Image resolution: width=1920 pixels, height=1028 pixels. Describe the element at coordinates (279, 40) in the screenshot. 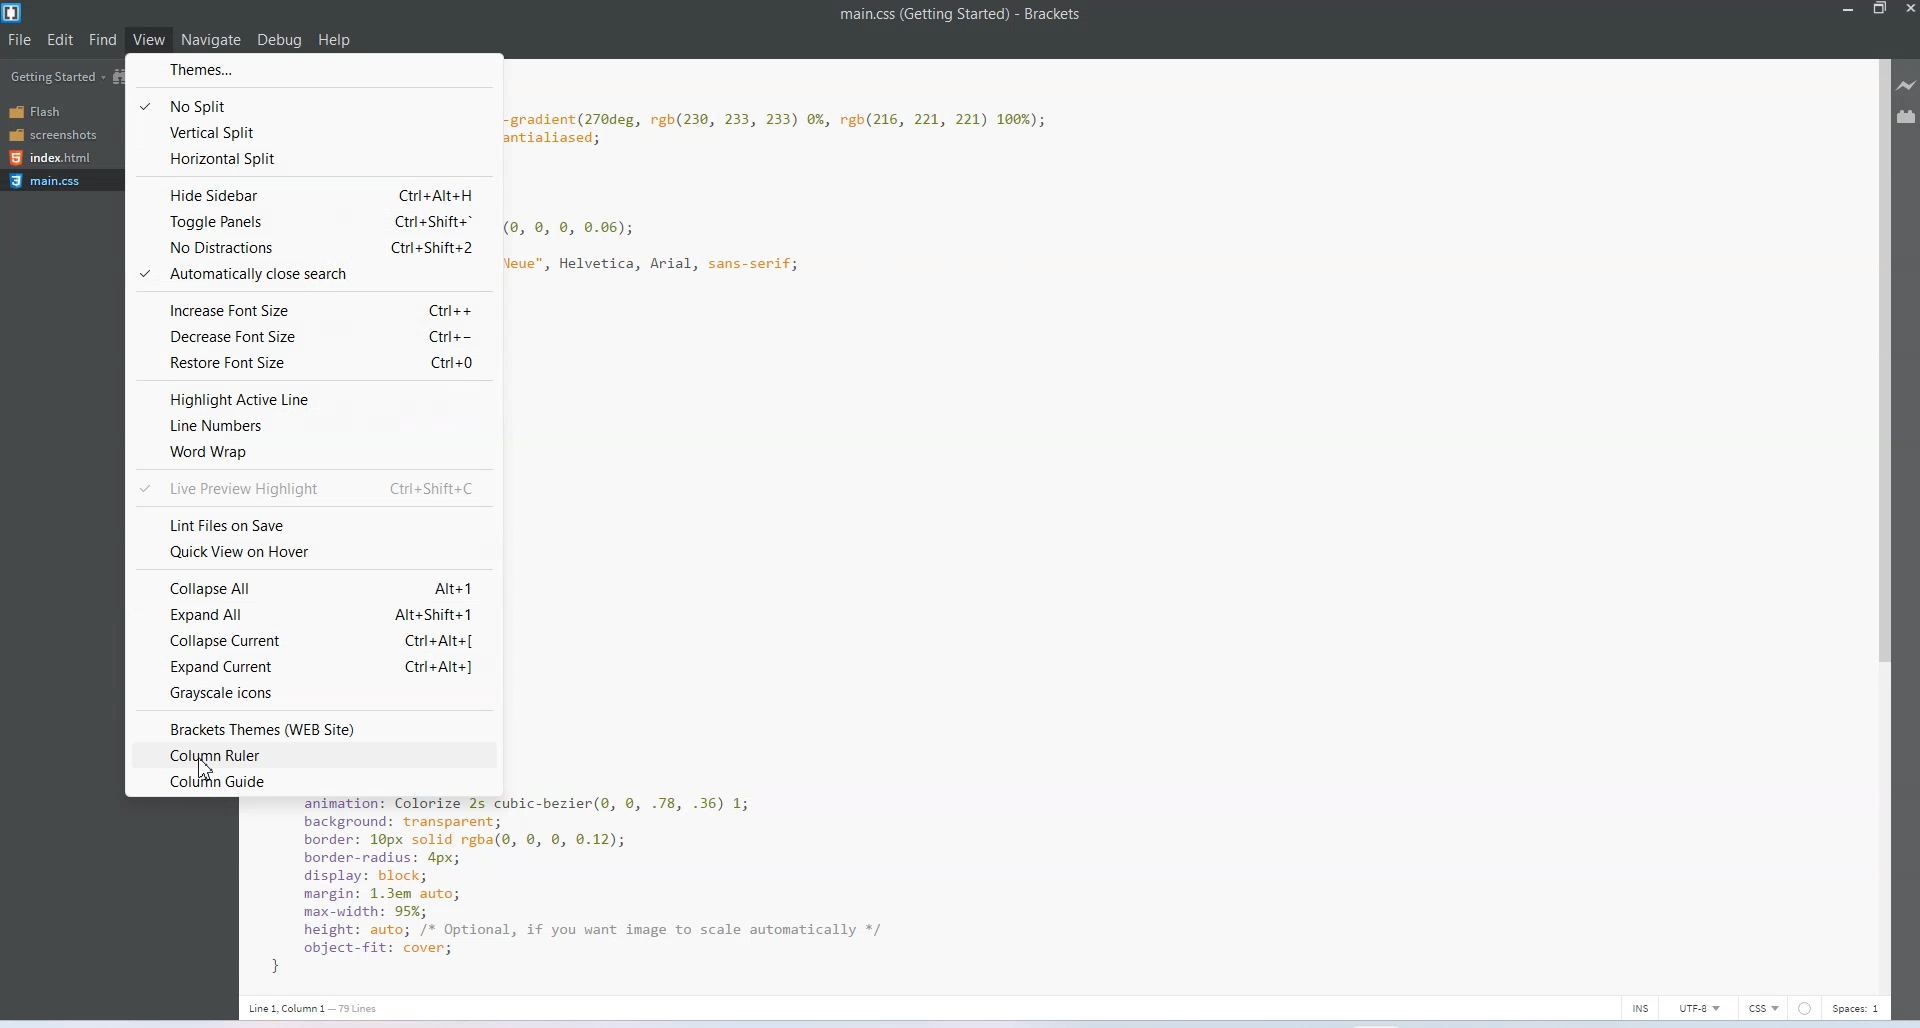

I see `Debug` at that location.